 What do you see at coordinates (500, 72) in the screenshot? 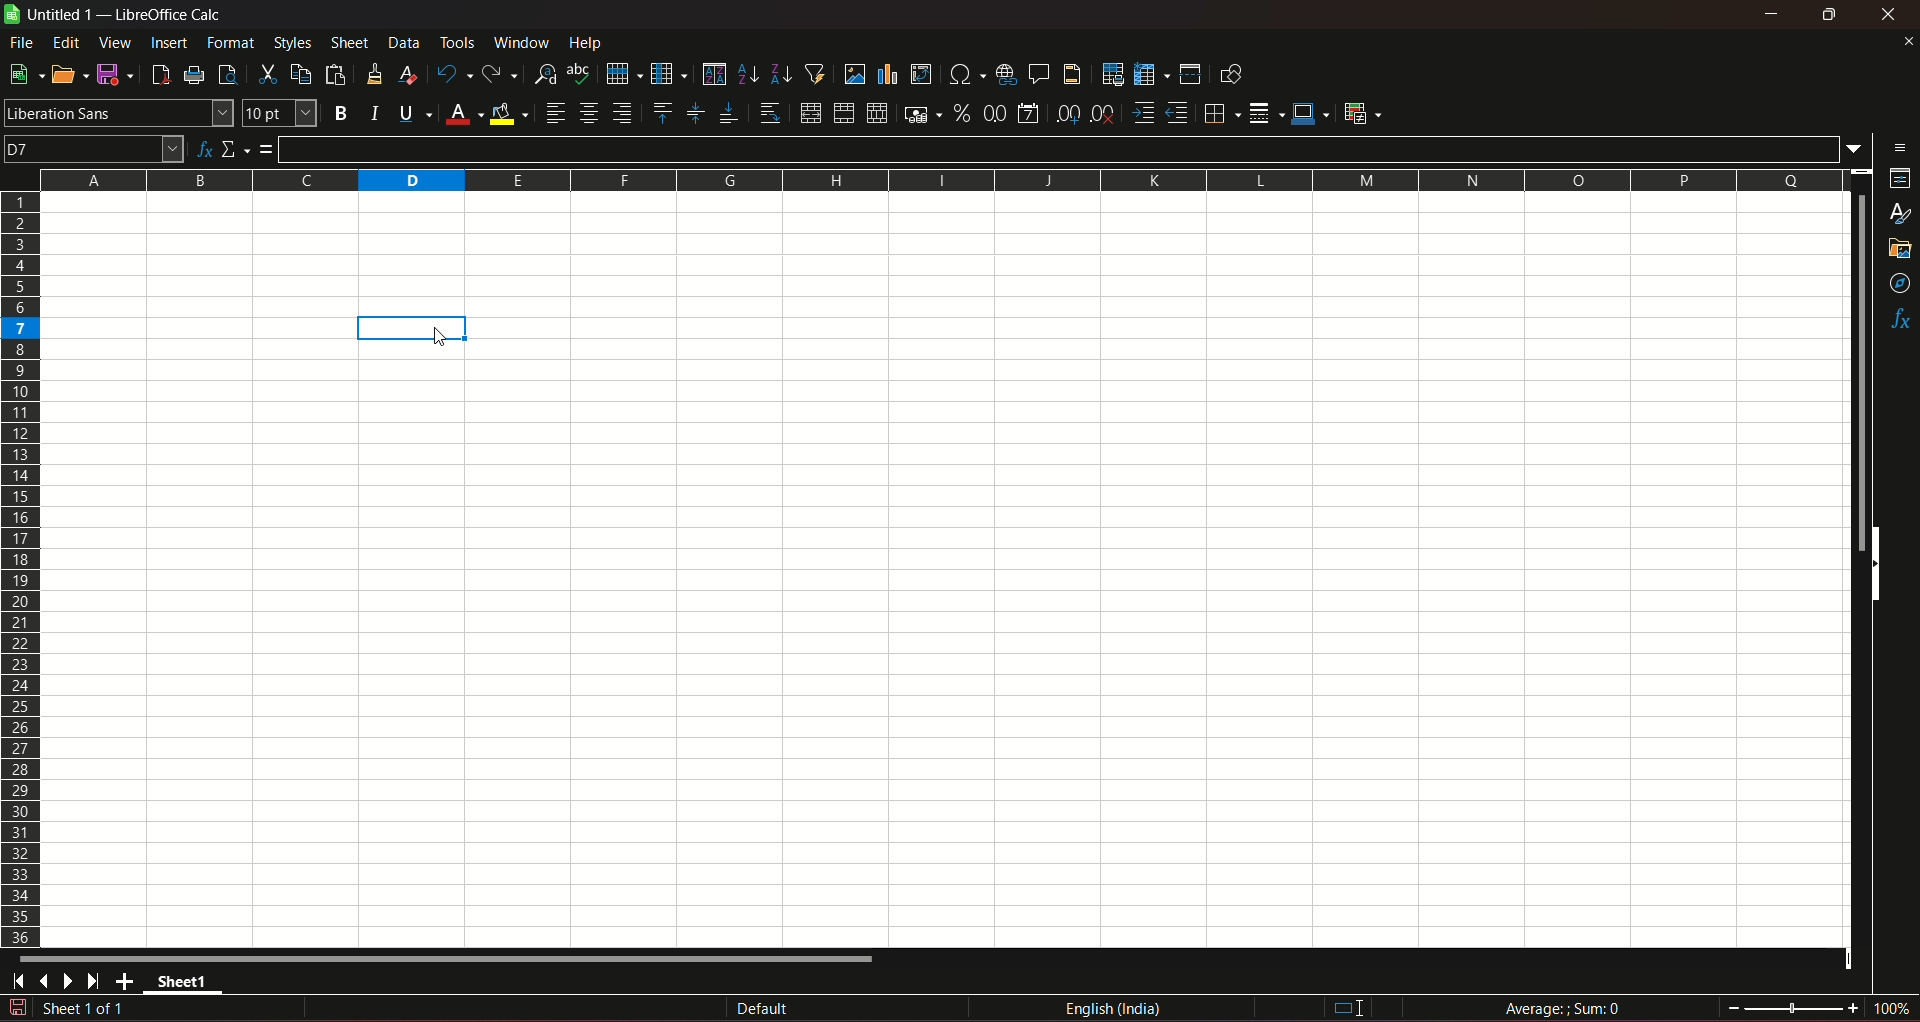
I see `redo` at bounding box center [500, 72].